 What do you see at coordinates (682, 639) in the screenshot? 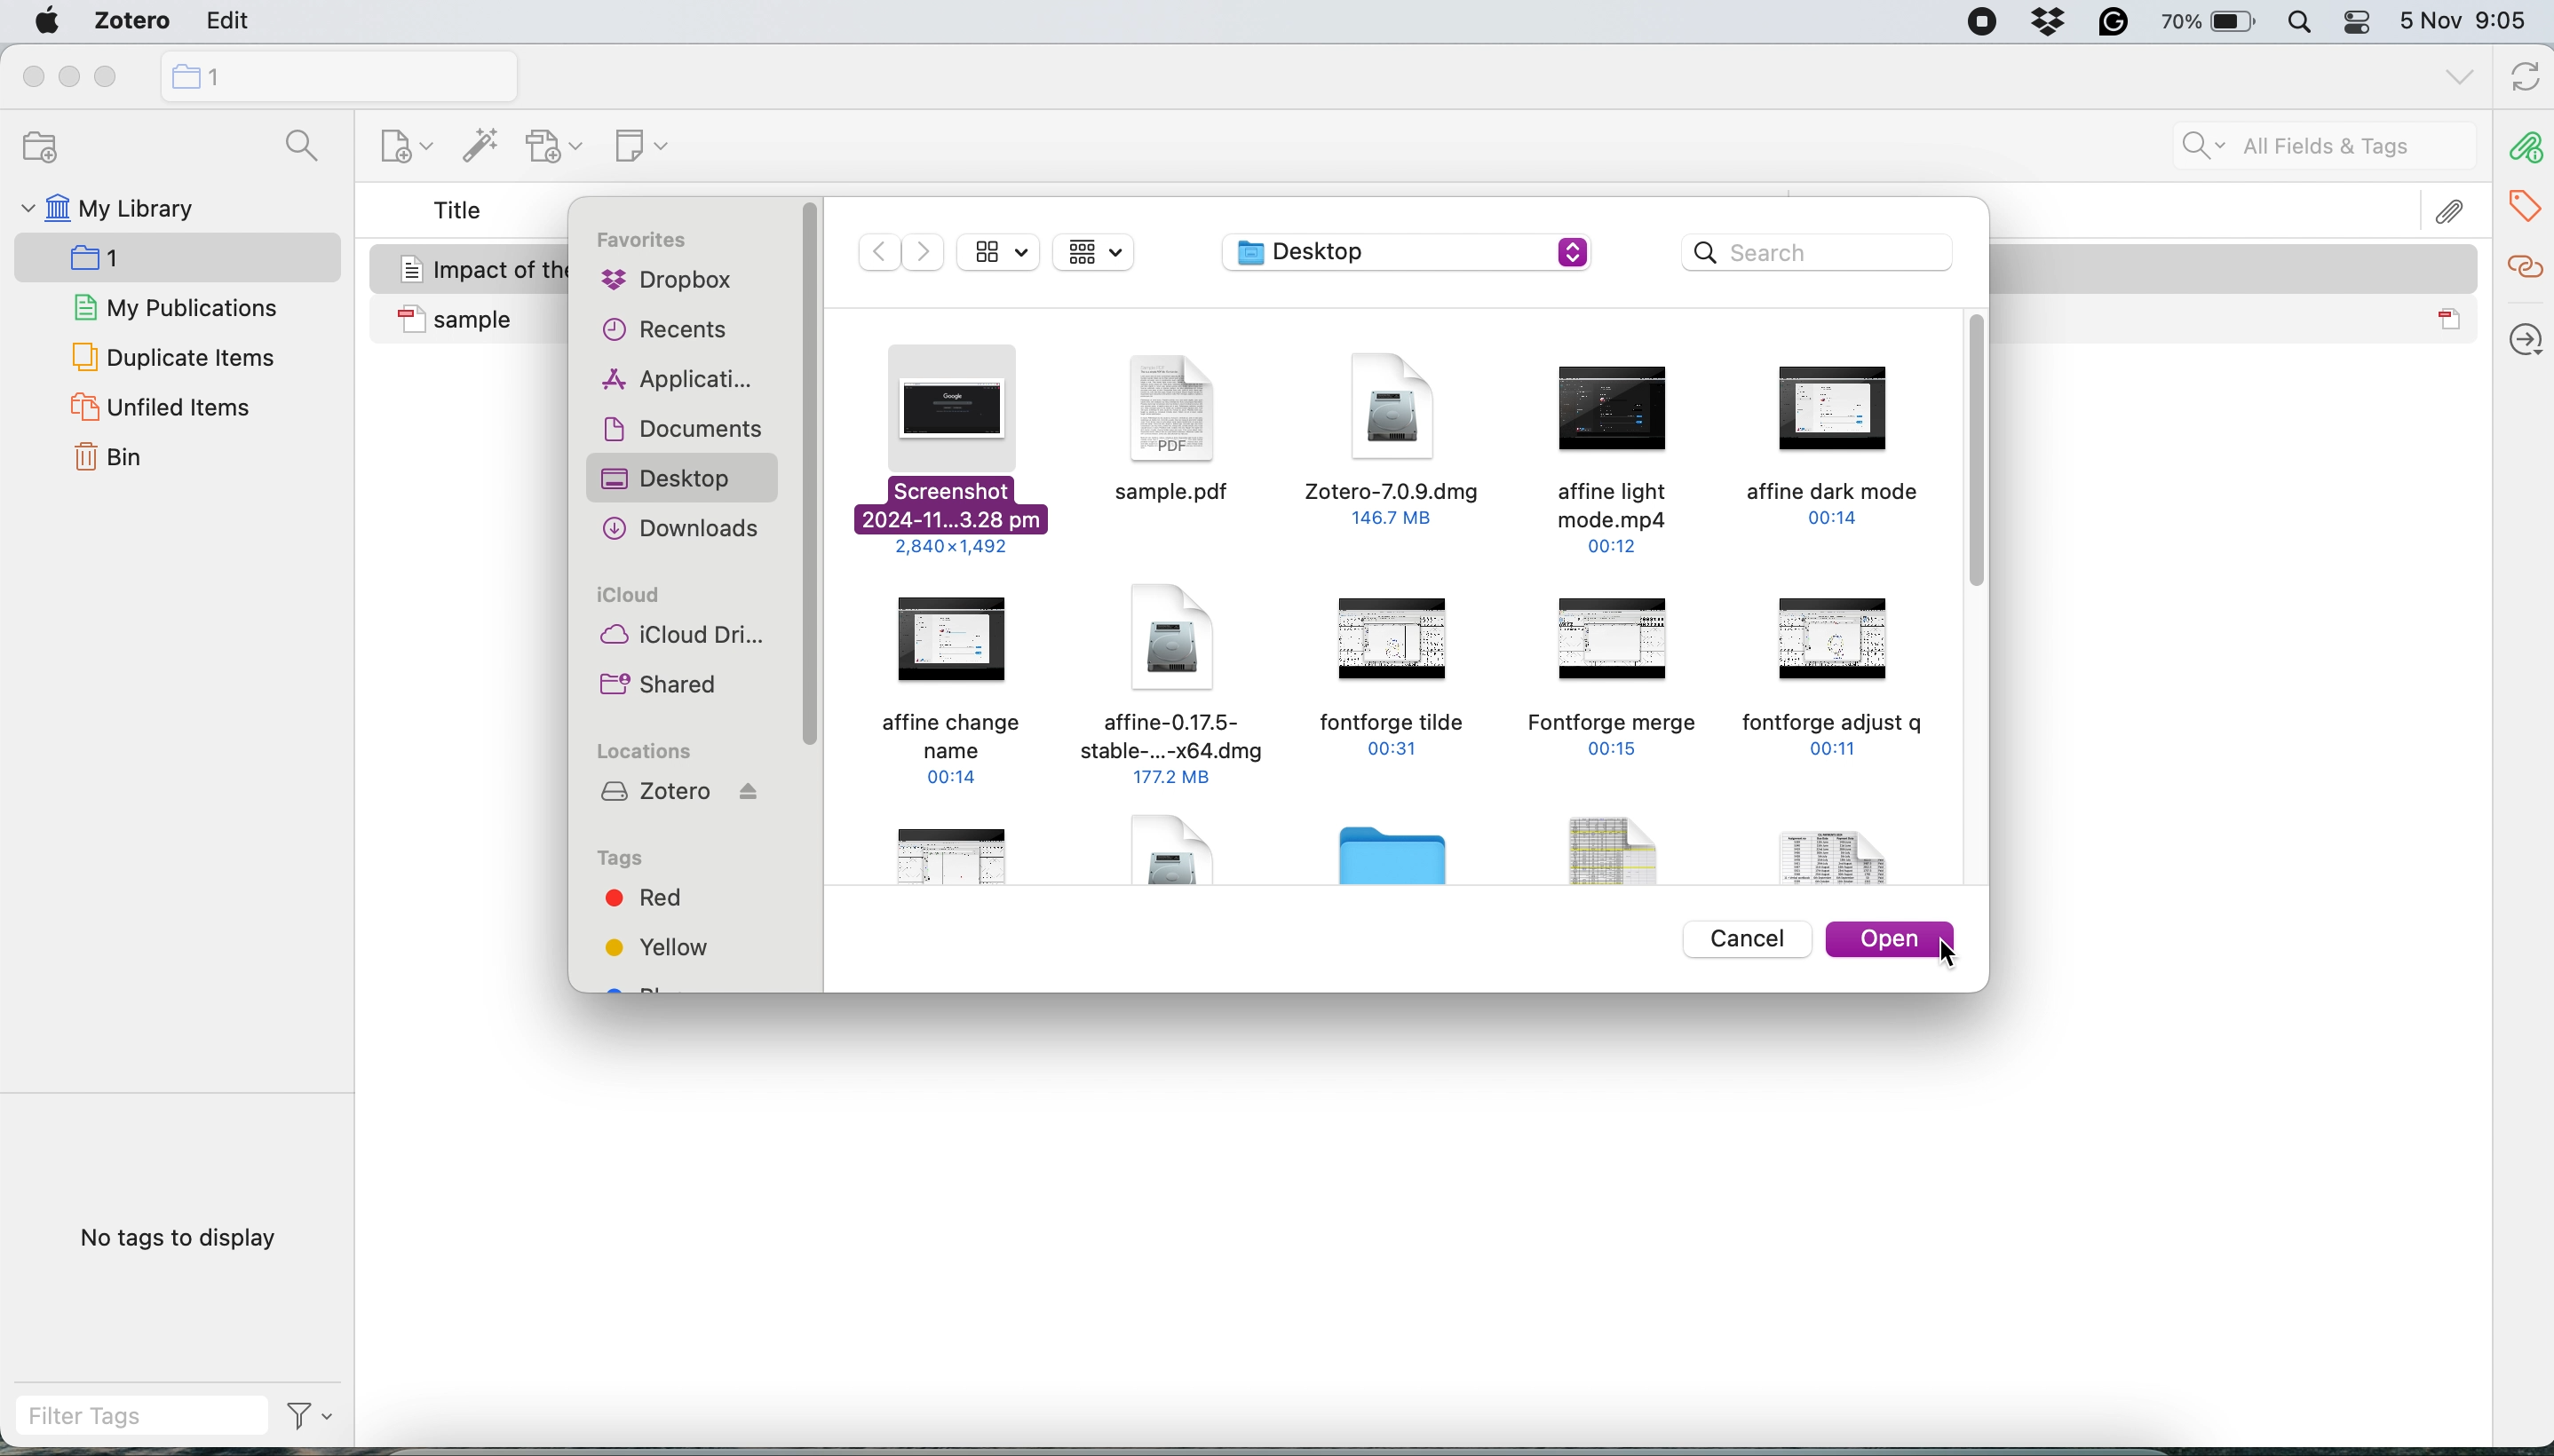
I see `icloud drive` at bounding box center [682, 639].